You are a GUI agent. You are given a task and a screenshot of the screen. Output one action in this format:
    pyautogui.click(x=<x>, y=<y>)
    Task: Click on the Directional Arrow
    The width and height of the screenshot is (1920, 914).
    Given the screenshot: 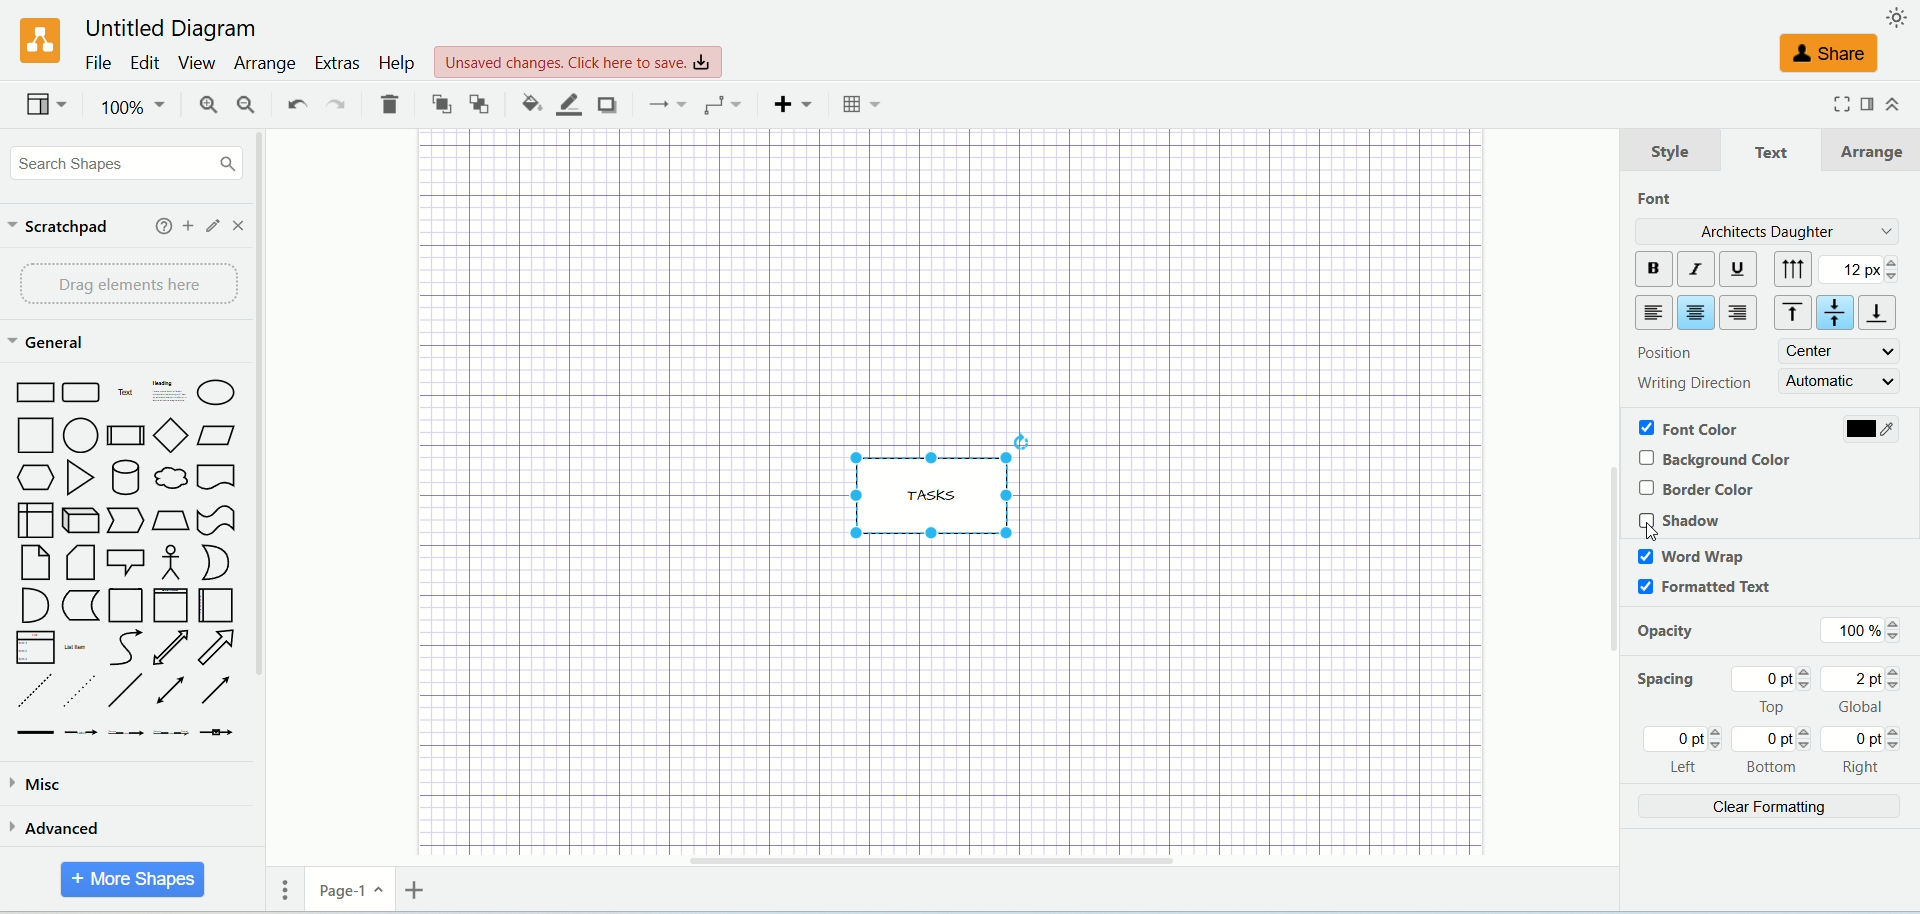 What is the action you would take?
    pyautogui.click(x=220, y=688)
    